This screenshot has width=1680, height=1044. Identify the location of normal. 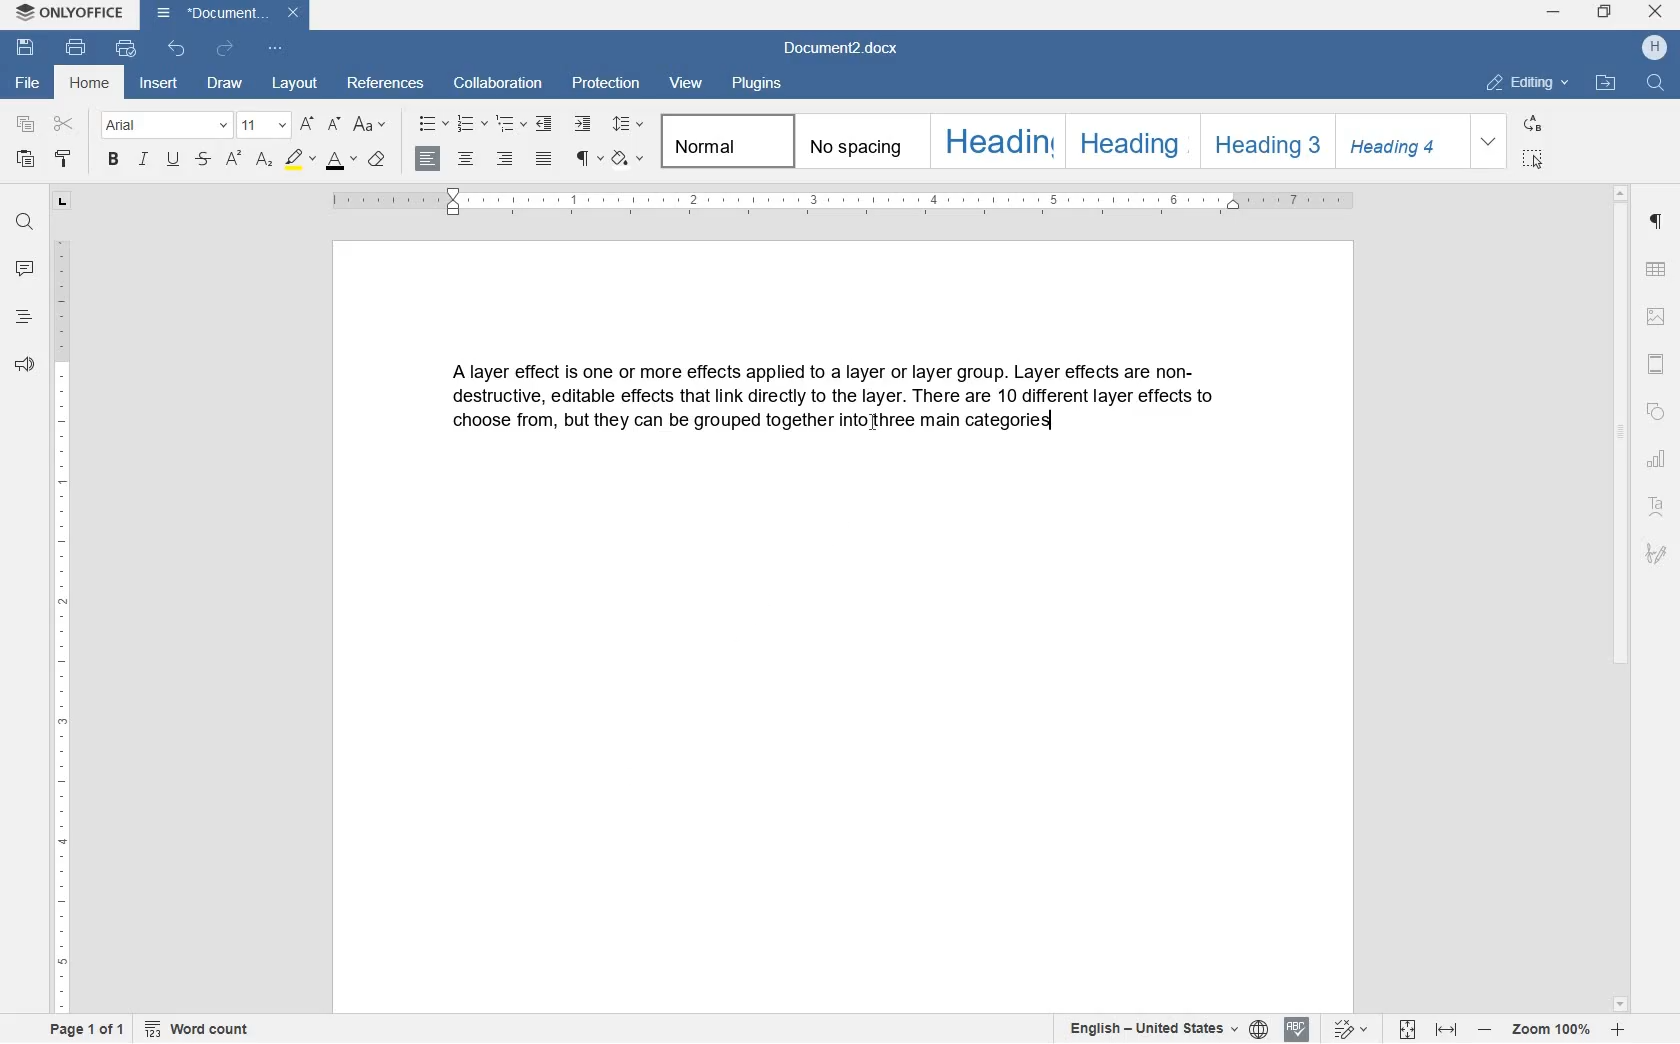
(723, 141).